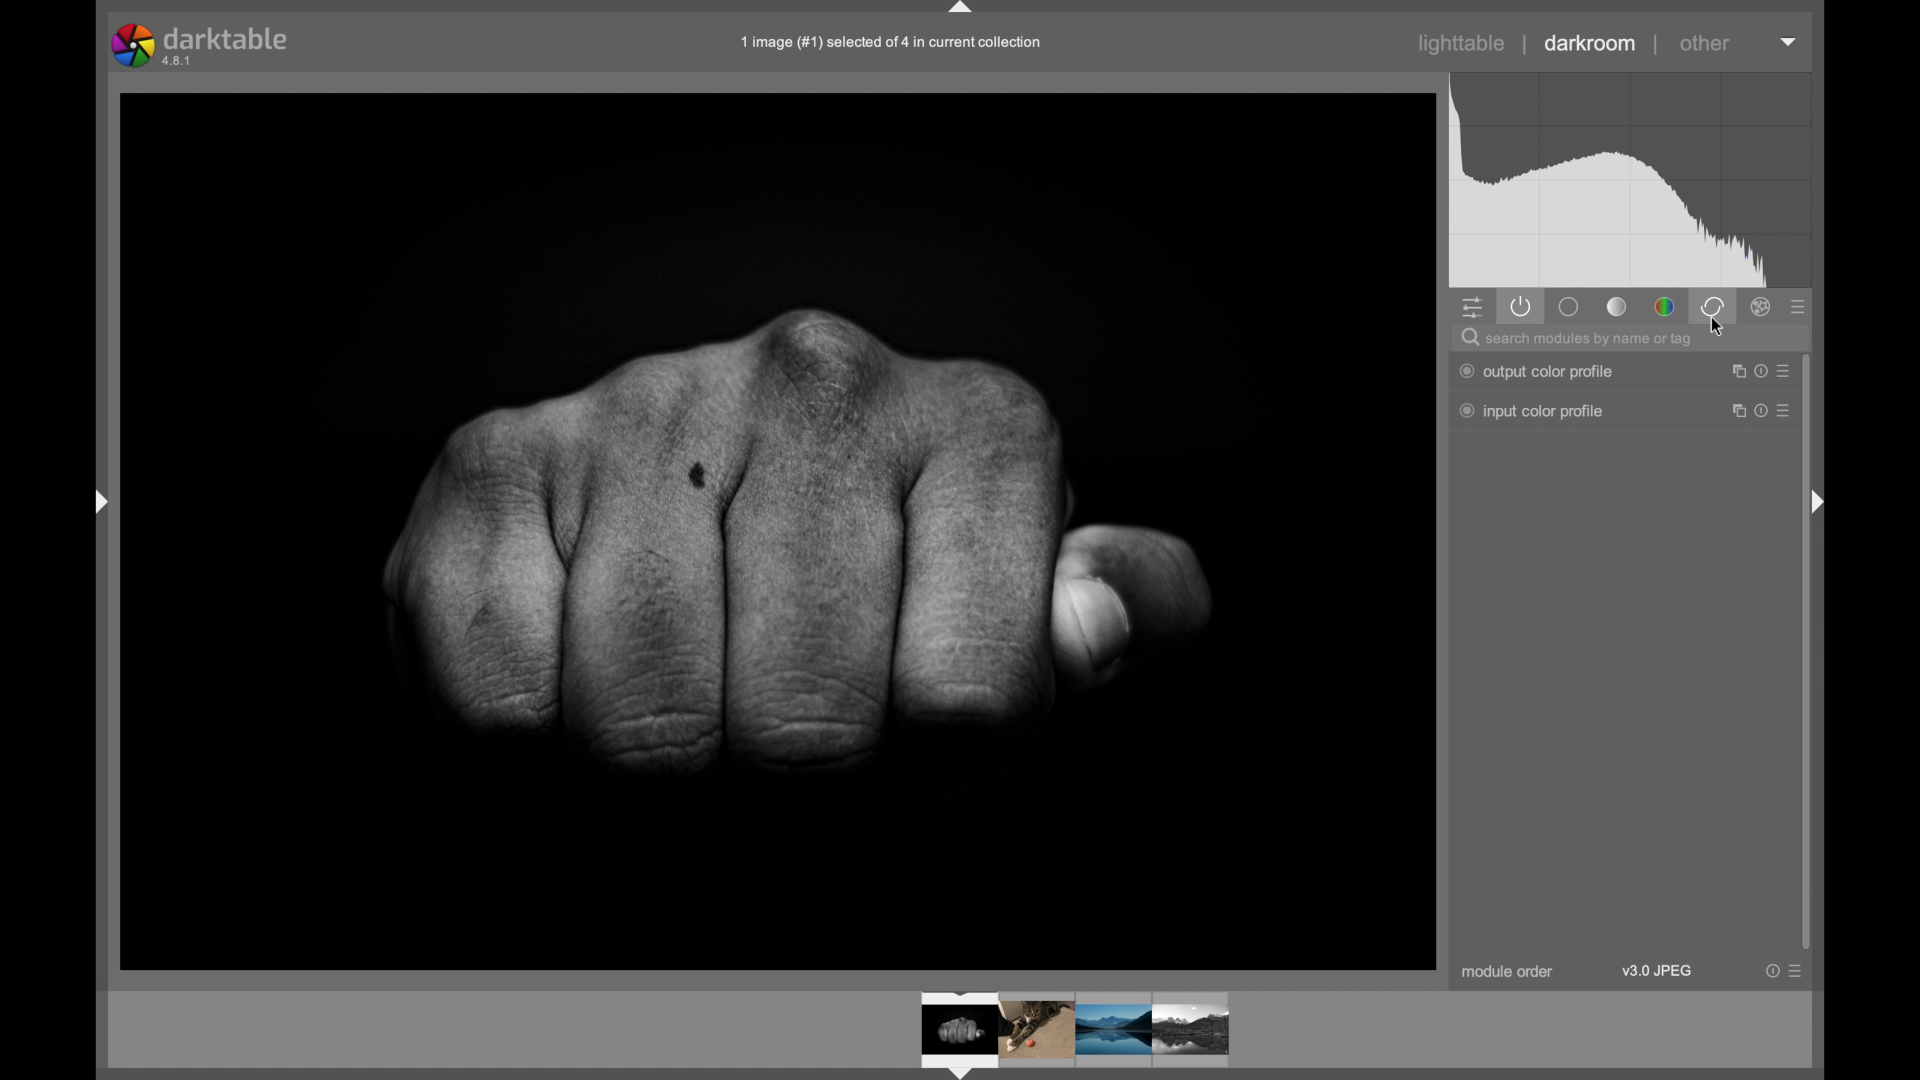  I want to click on output color profile, so click(1536, 372).